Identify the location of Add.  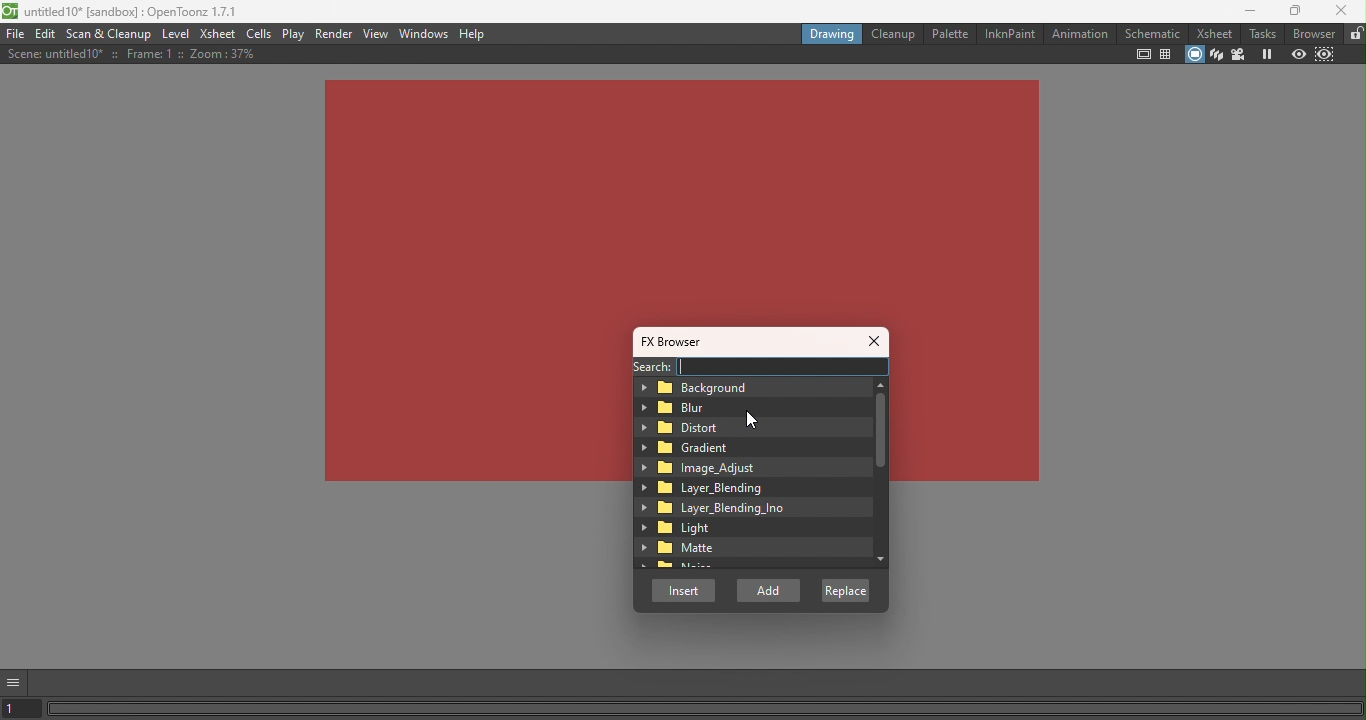
(771, 589).